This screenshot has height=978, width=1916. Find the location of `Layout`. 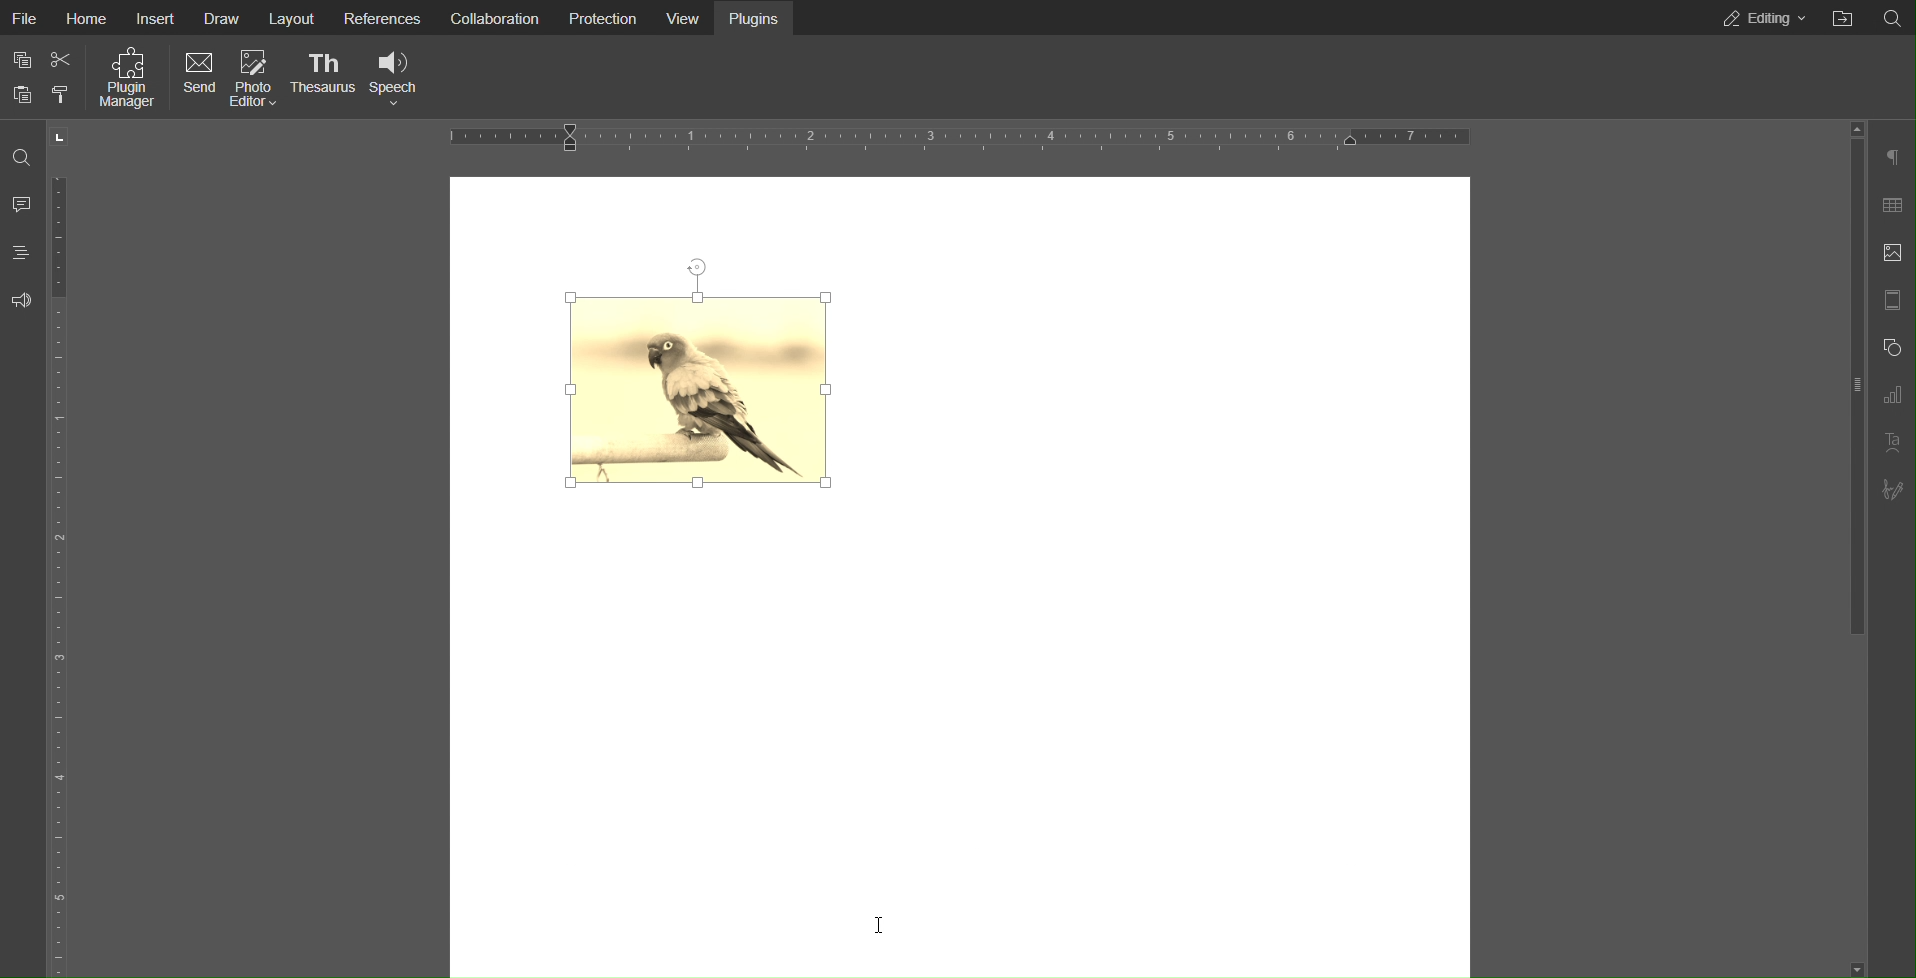

Layout is located at coordinates (292, 17).